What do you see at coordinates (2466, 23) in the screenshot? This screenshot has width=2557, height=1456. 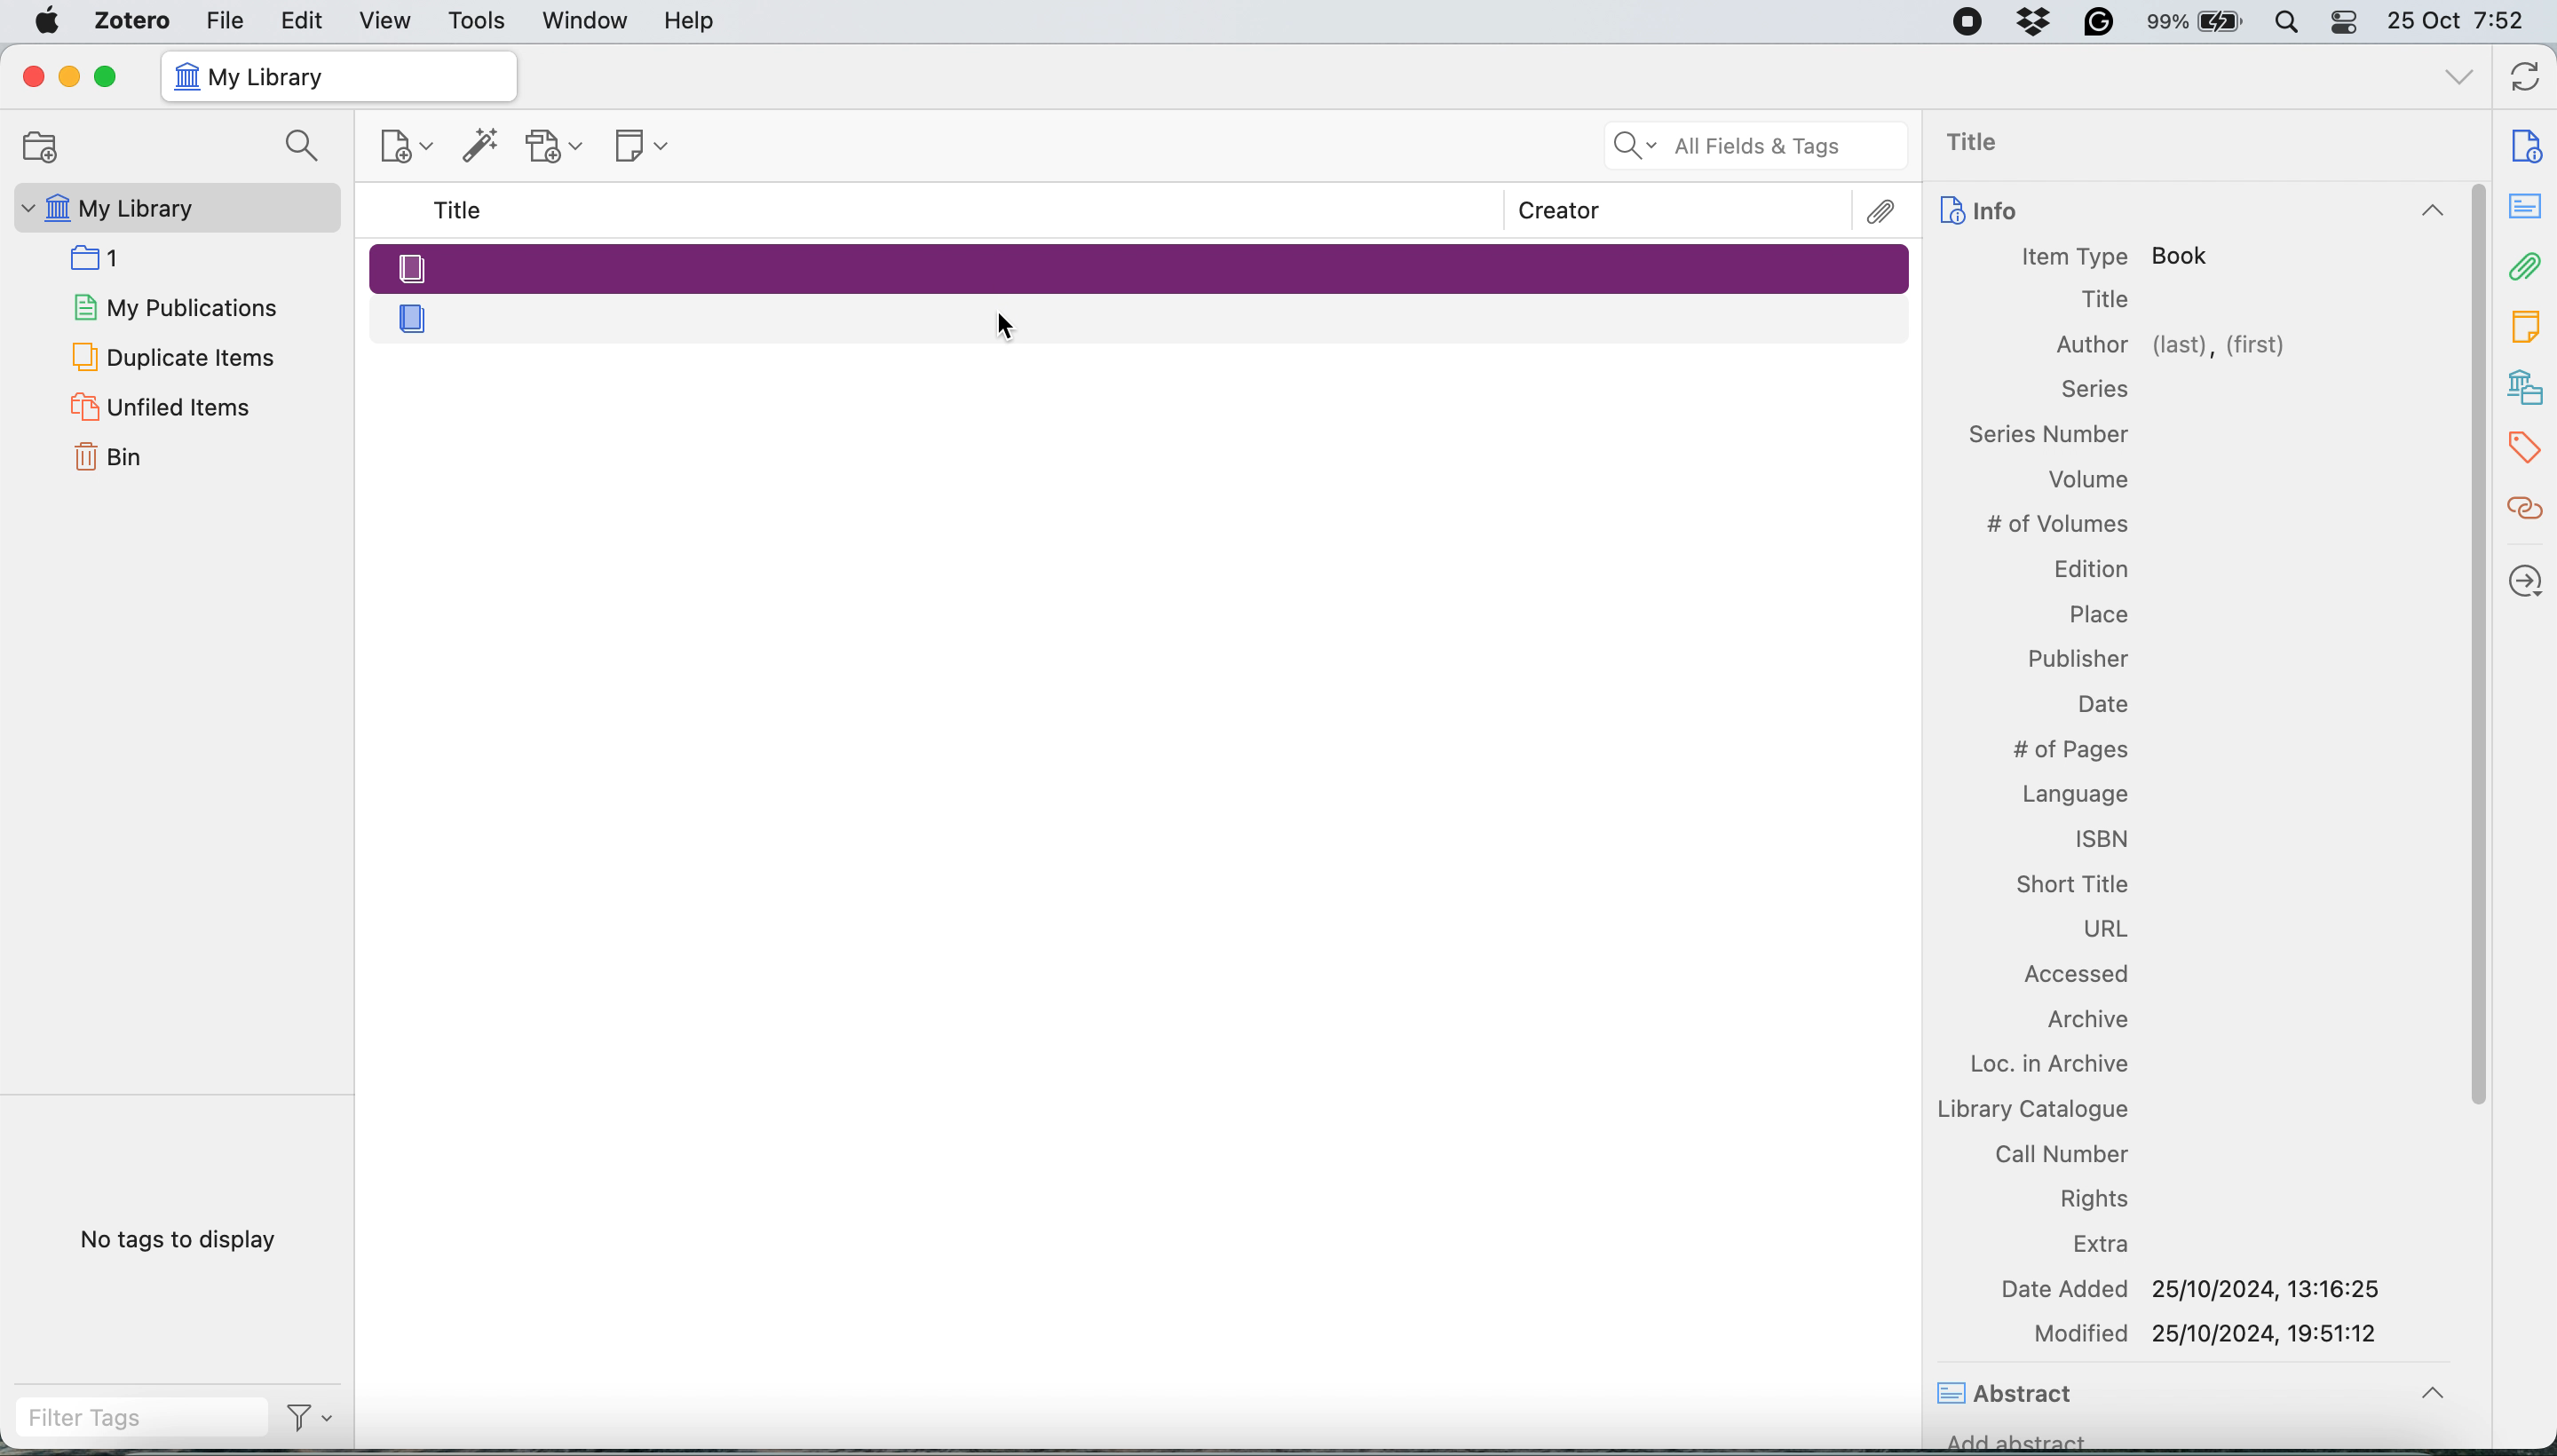 I see `25 Oct 7:52` at bounding box center [2466, 23].